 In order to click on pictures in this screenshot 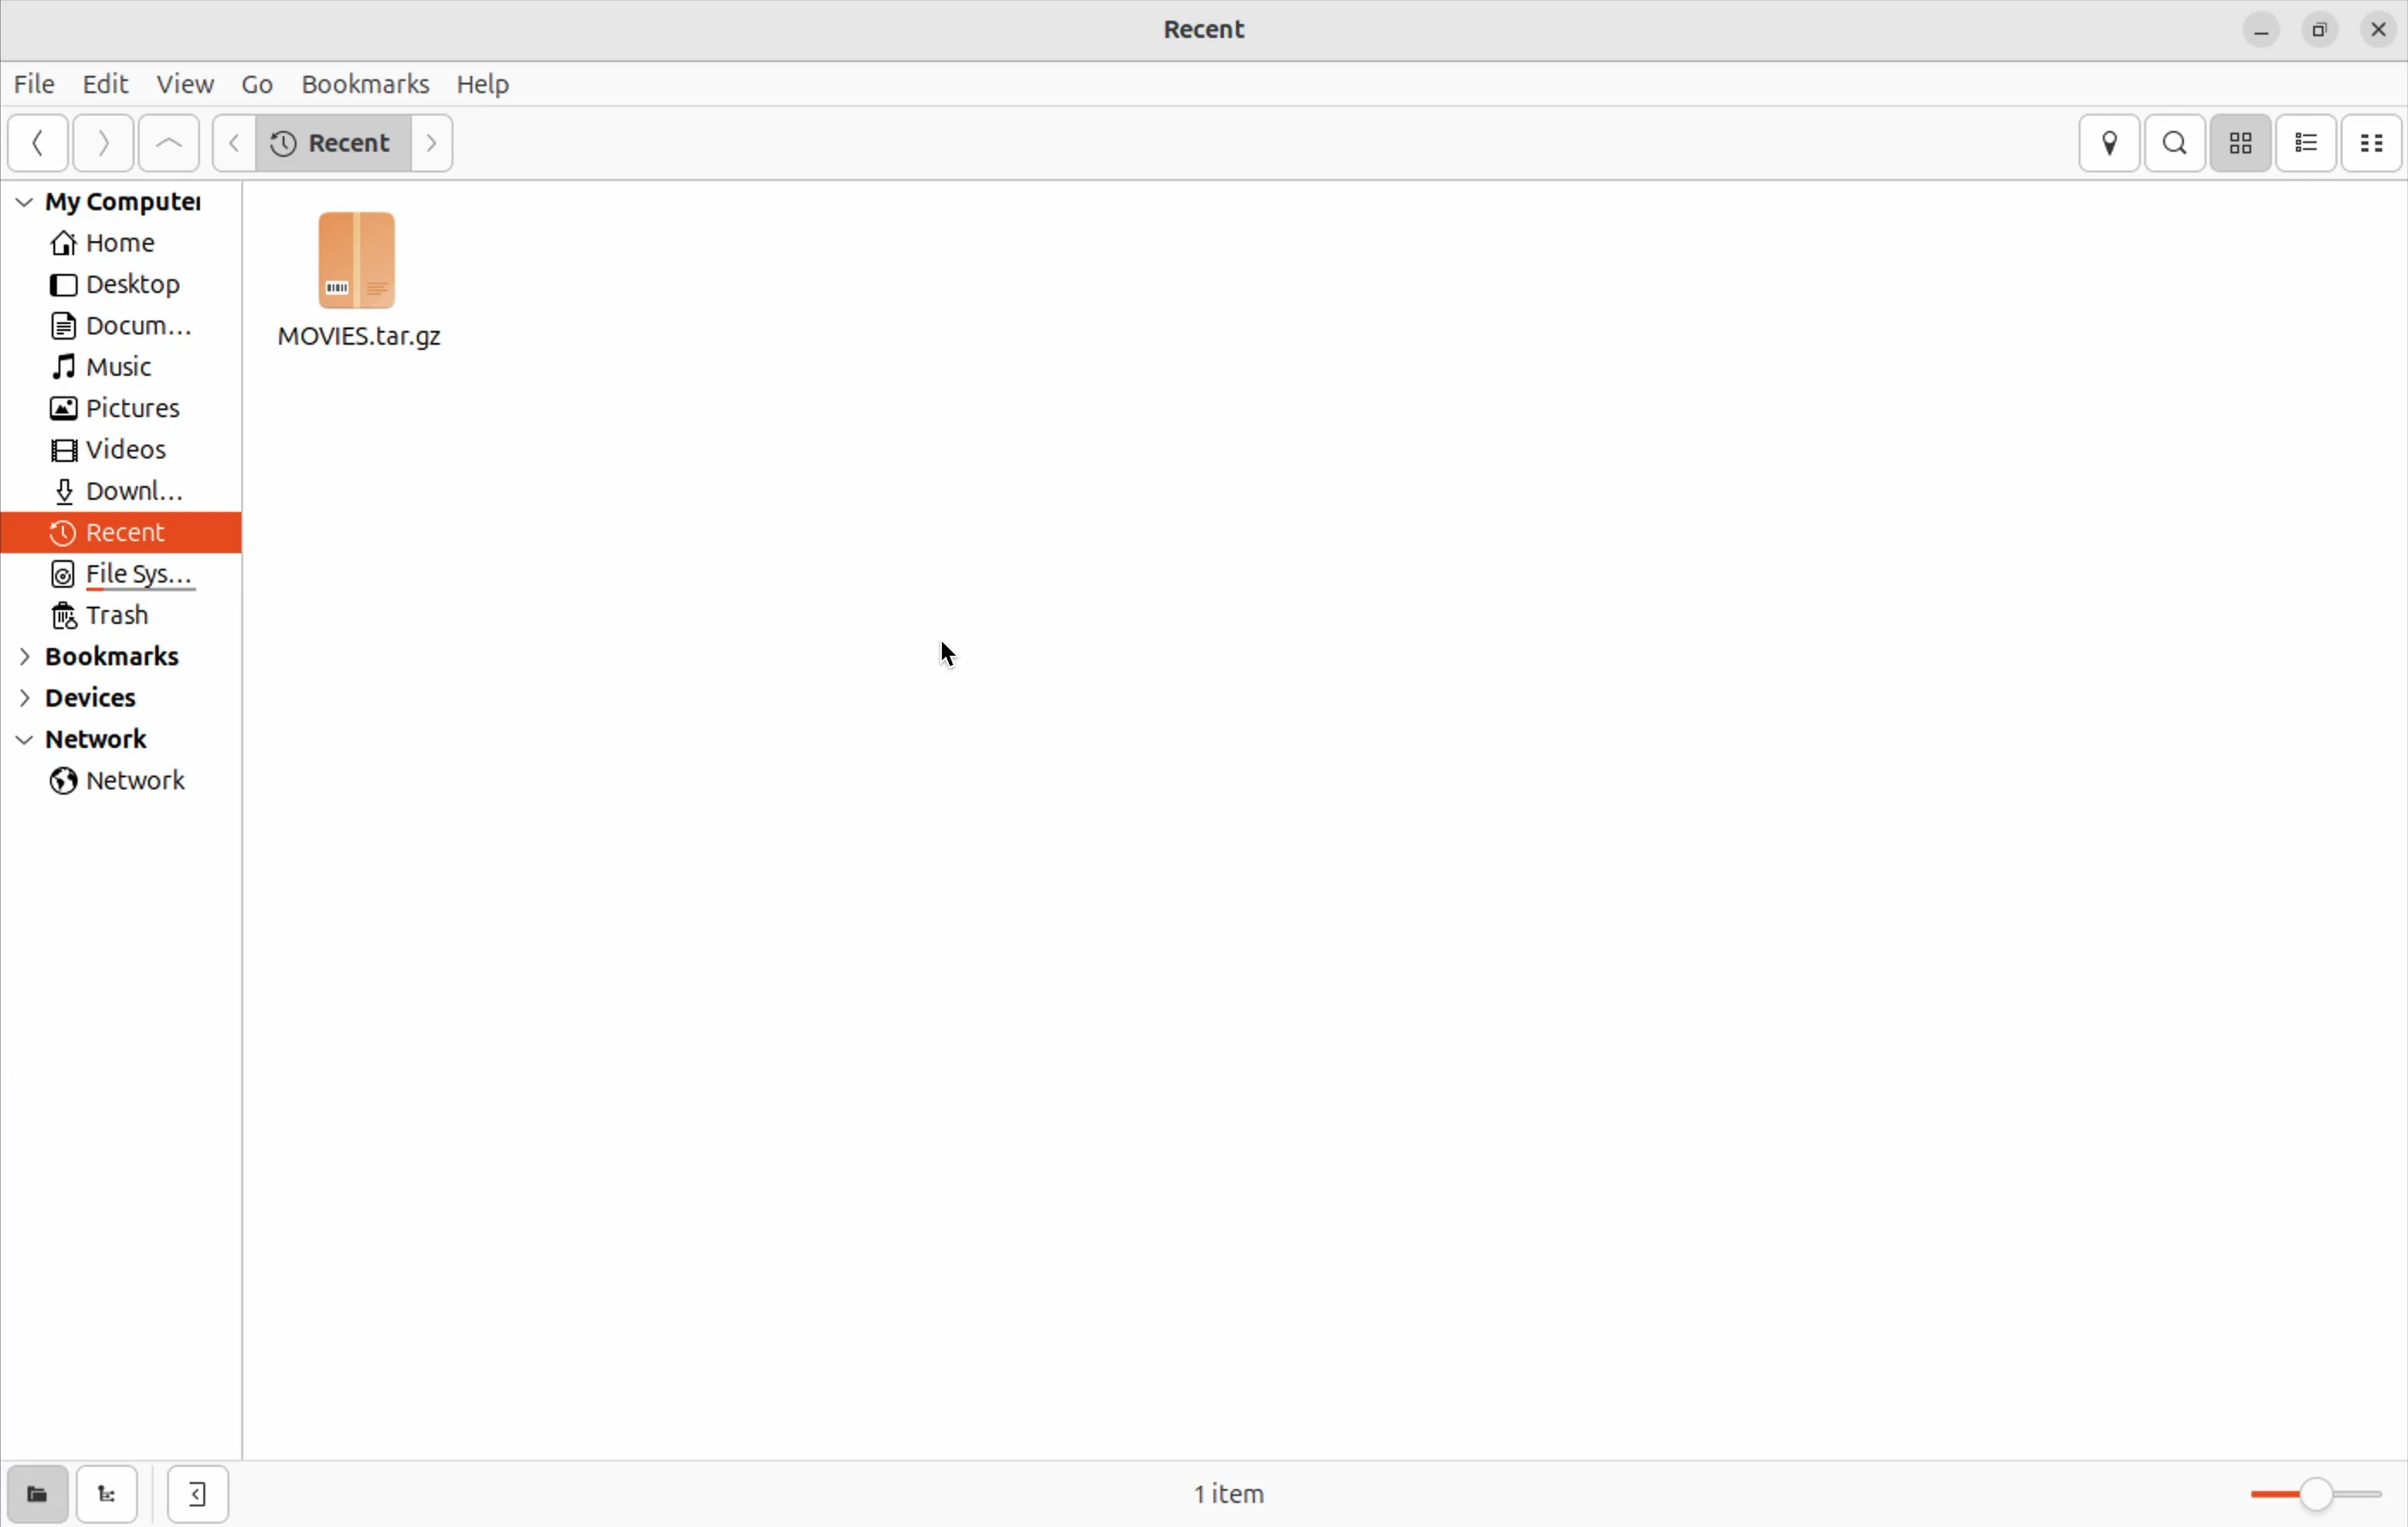, I will do `click(119, 410)`.